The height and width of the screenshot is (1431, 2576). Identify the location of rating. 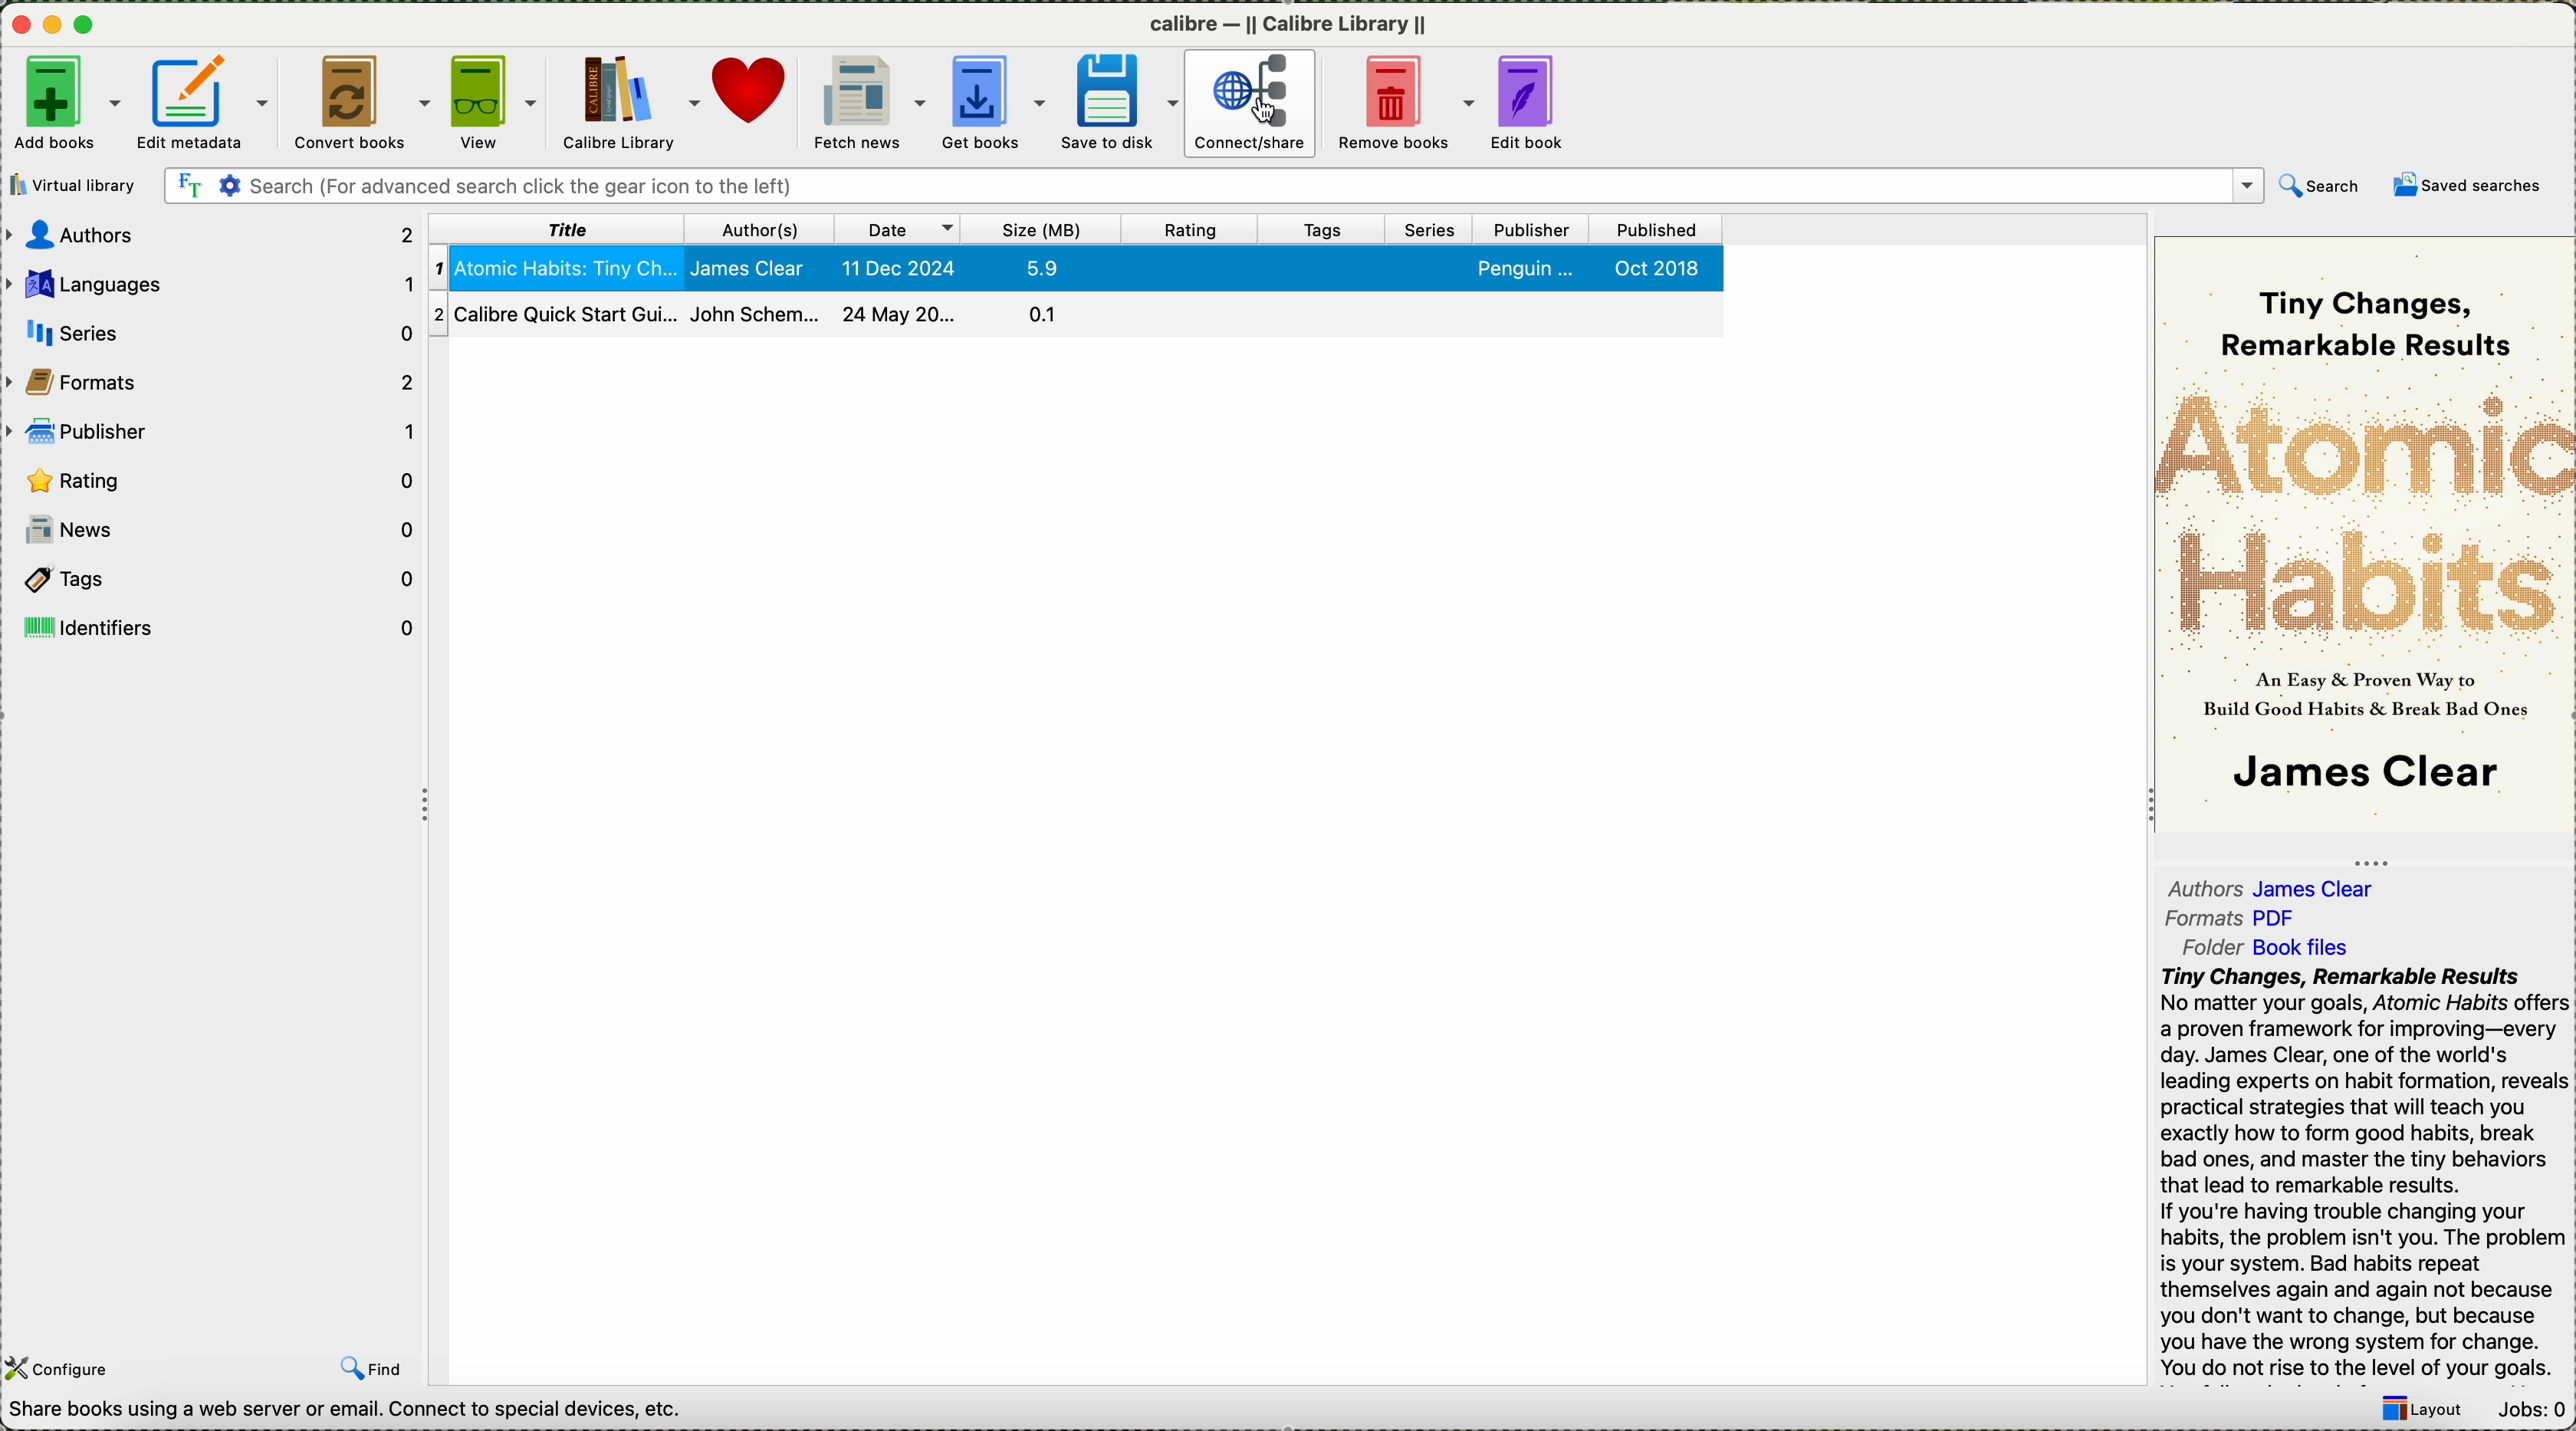
(219, 479).